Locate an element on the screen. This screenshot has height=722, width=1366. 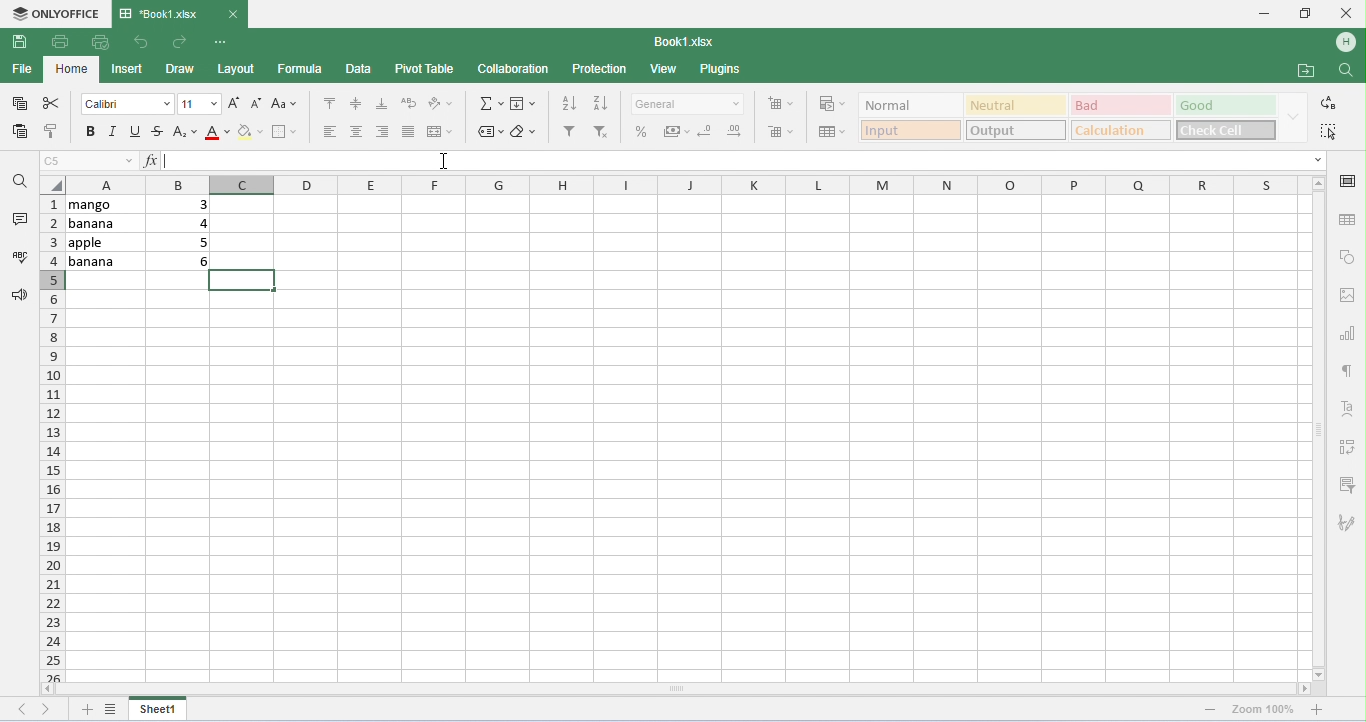
wrap text is located at coordinates (409, 103).